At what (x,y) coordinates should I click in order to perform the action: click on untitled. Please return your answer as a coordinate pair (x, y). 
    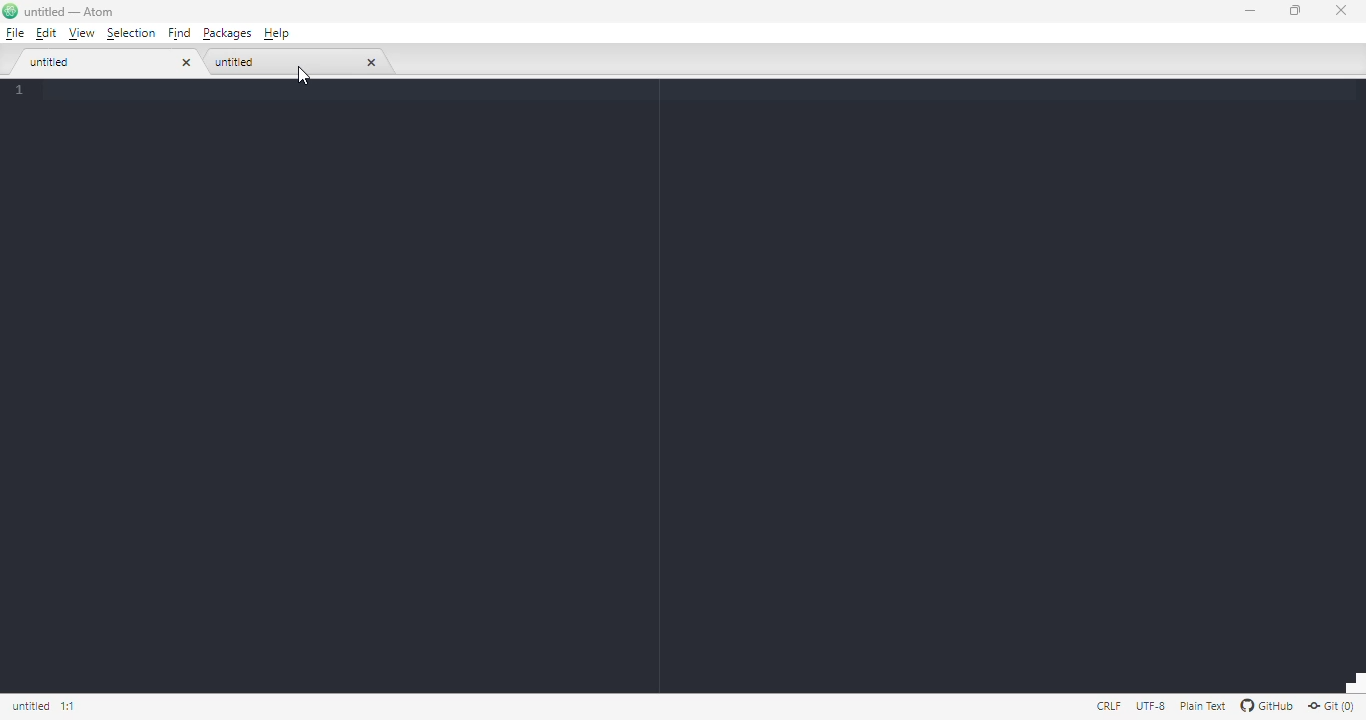
    Looking at the image, I should click on (52, 63).